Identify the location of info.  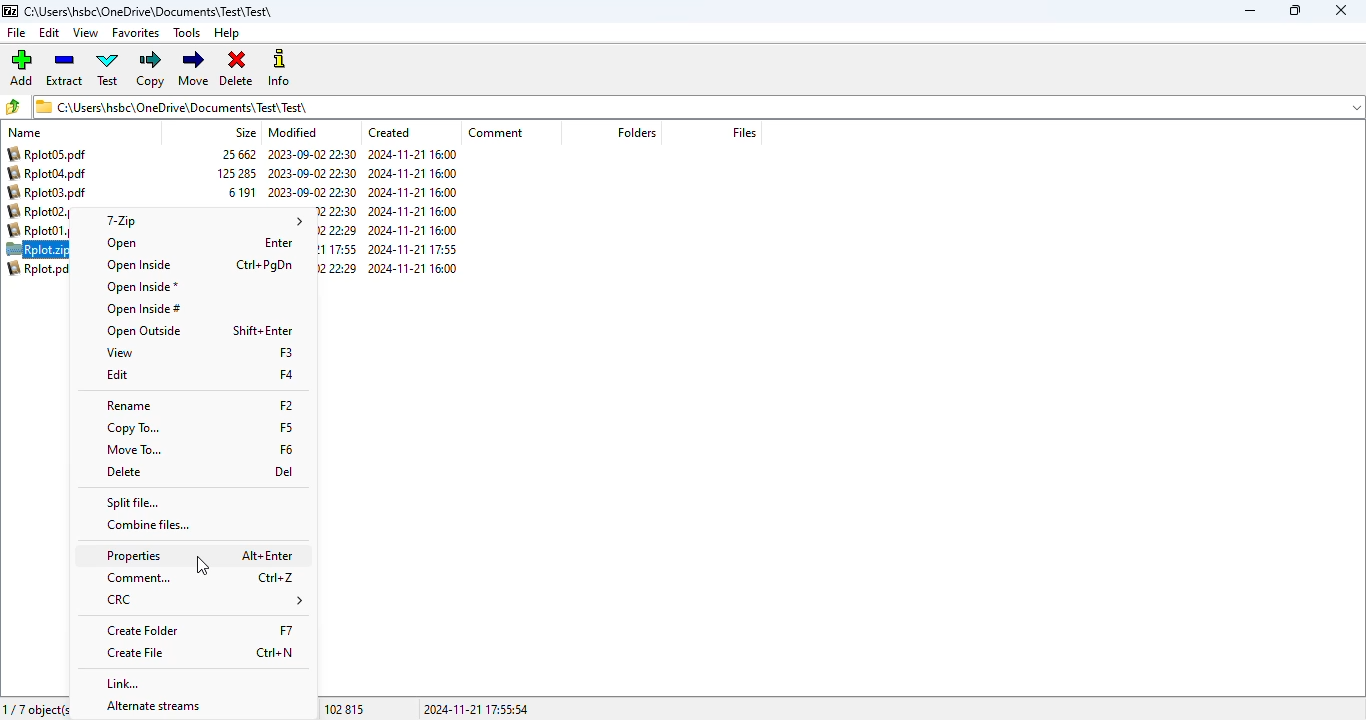
(281, 67).